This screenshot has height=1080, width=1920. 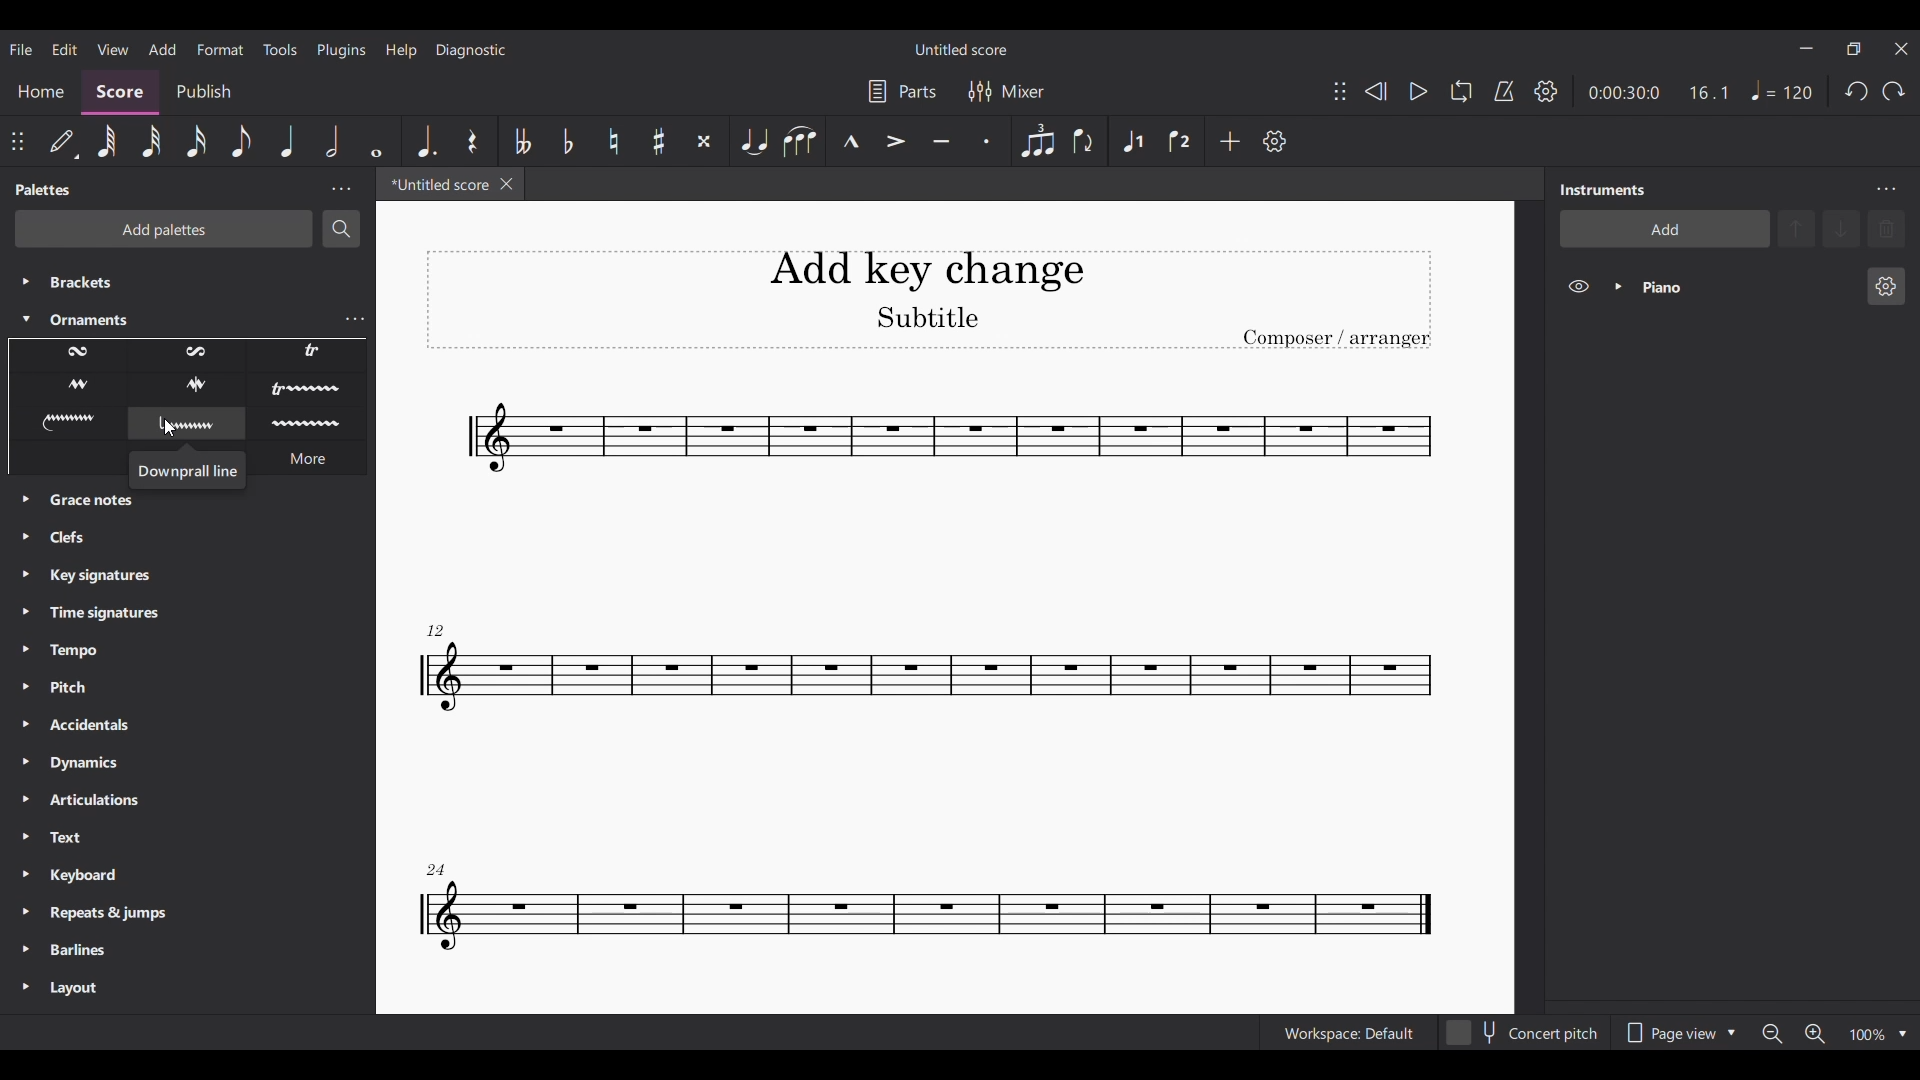 What do you see at coordinates (1679, 1033) in the screenshot?
I see `Page view options` at bounding box center [1679, 1033].